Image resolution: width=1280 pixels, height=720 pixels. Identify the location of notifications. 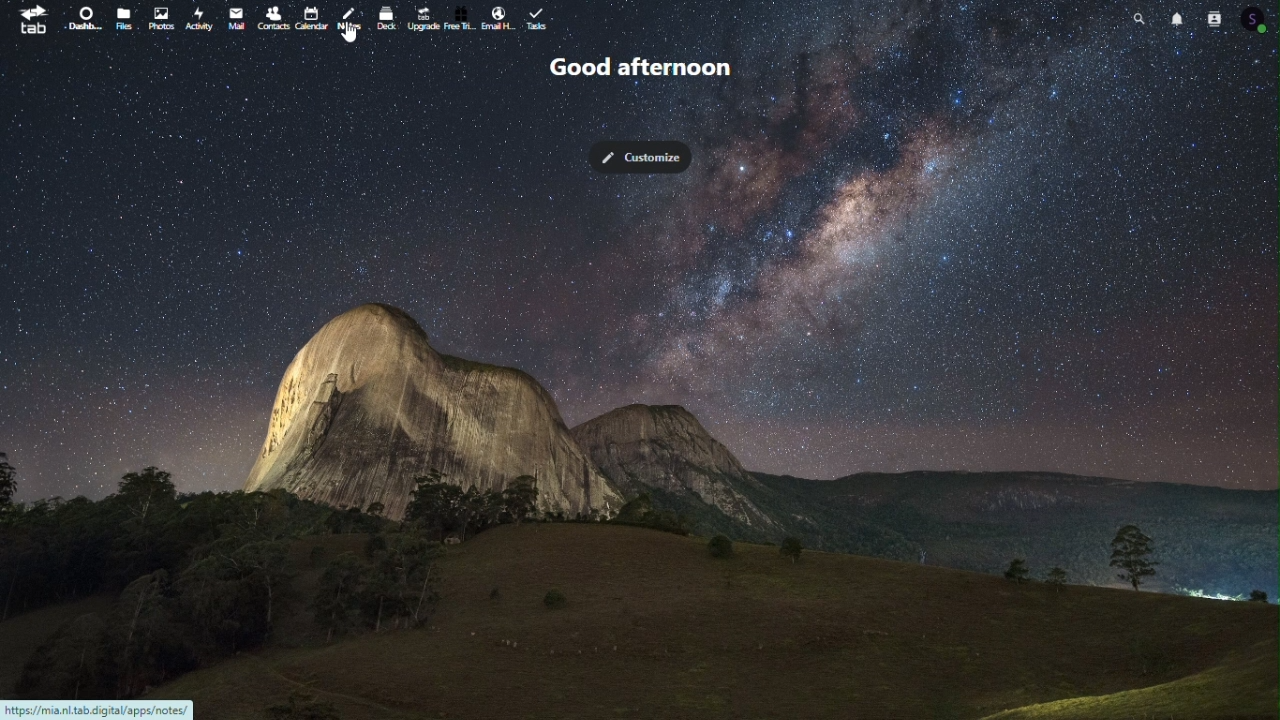
(1175, 16).